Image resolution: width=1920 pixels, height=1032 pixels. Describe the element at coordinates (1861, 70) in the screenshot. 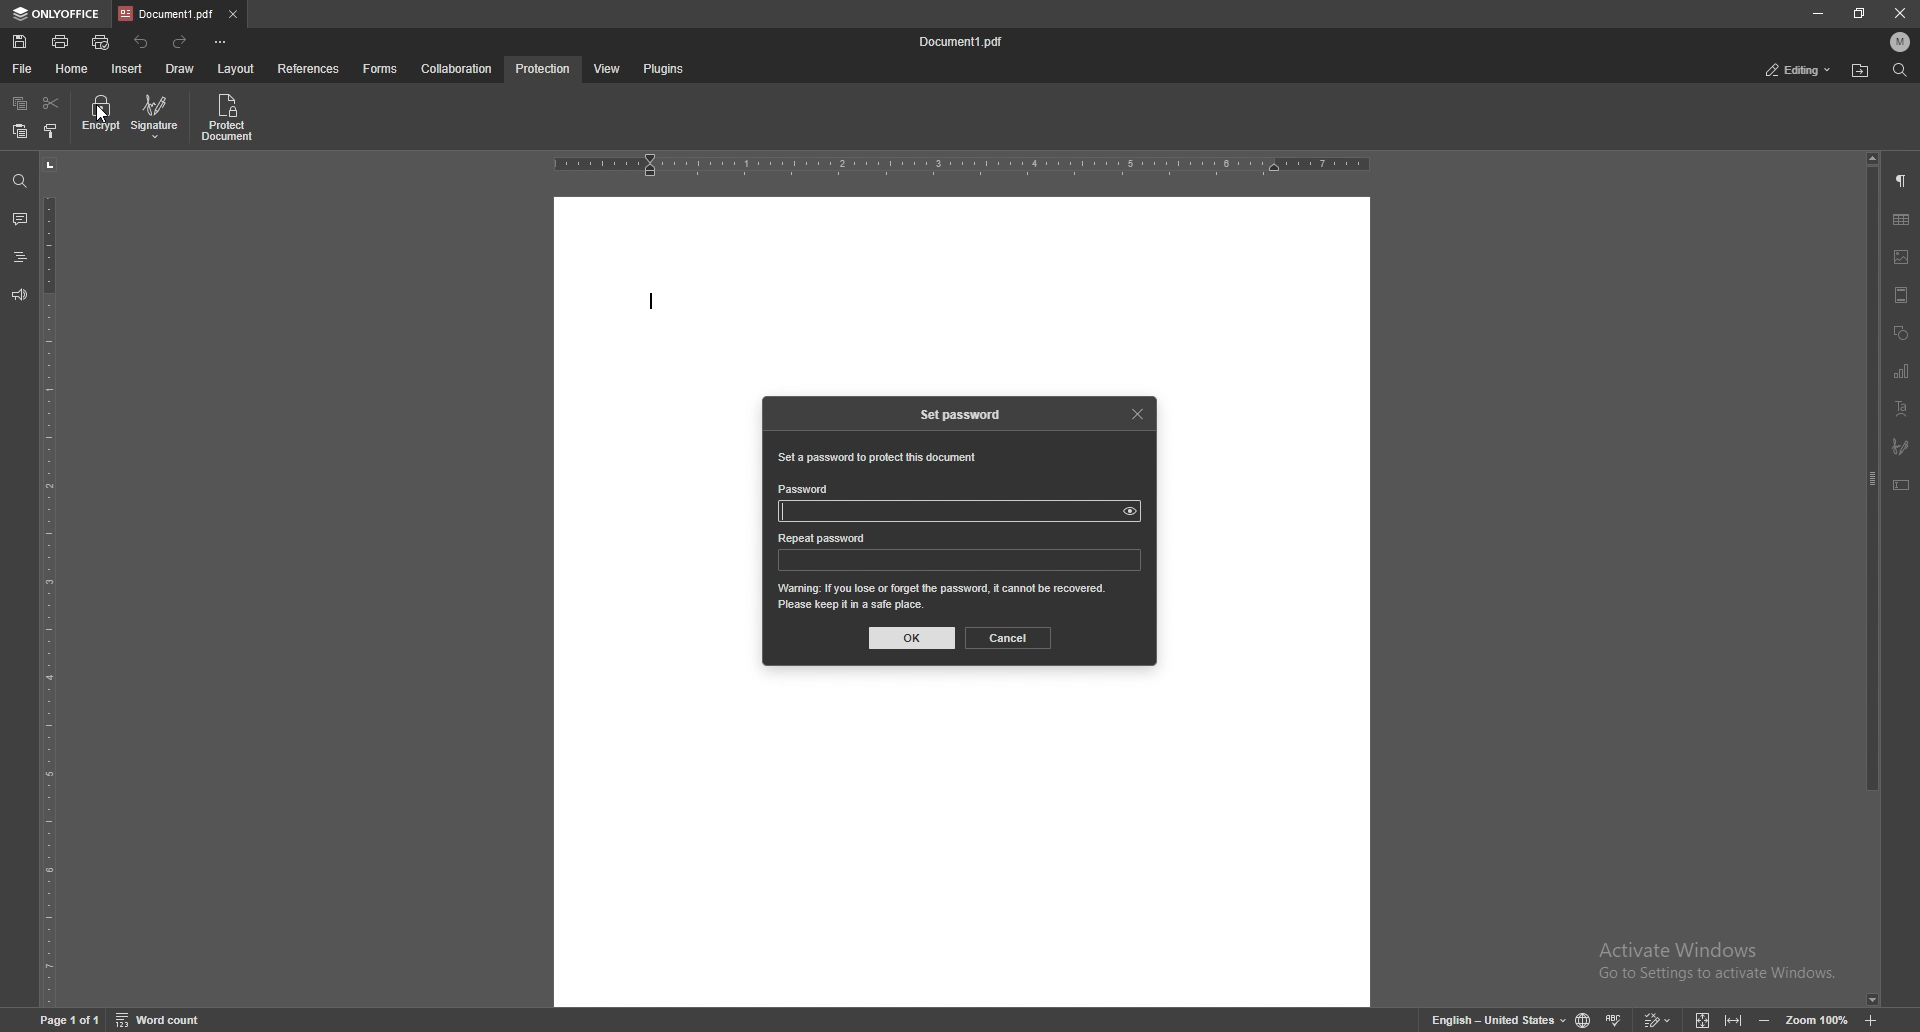

I see `locate file` at that location.